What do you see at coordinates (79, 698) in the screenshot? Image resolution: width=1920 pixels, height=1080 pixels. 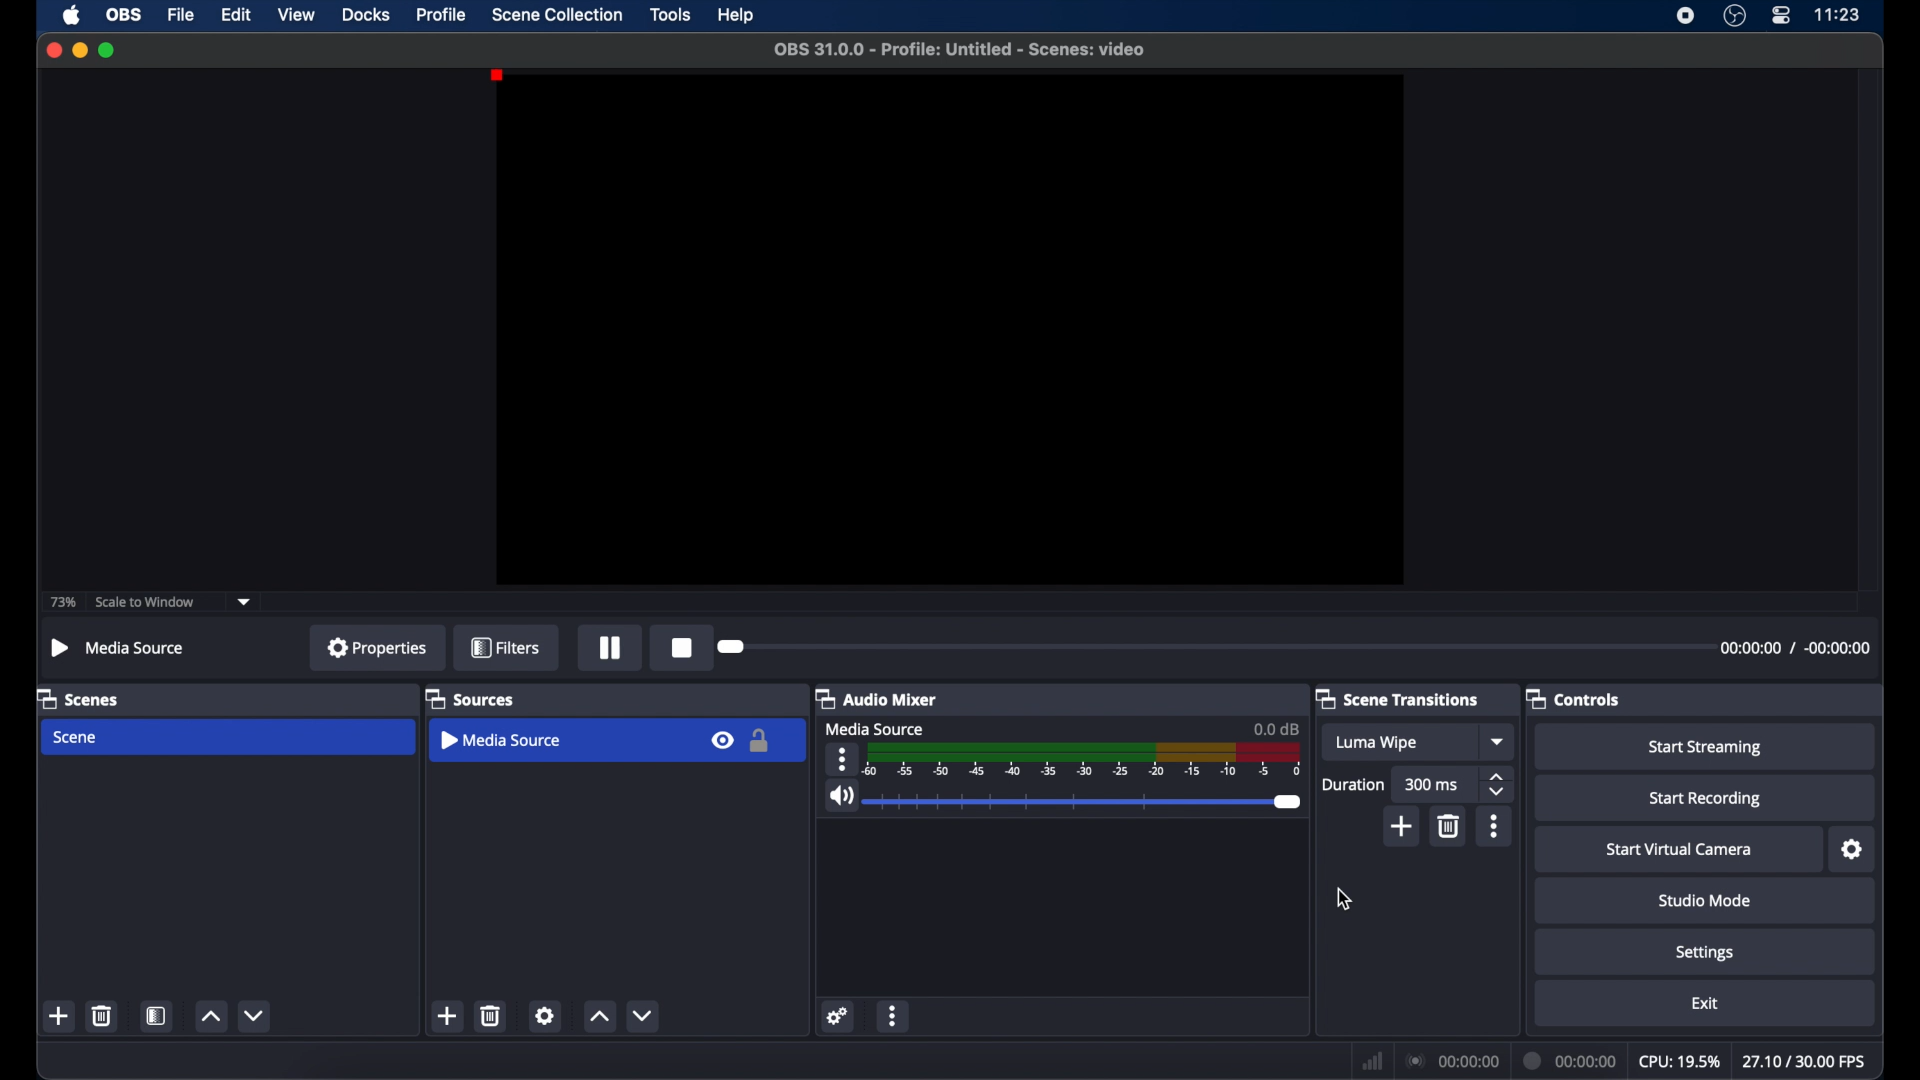 I see `scenes` at bounding box center [79, 698].